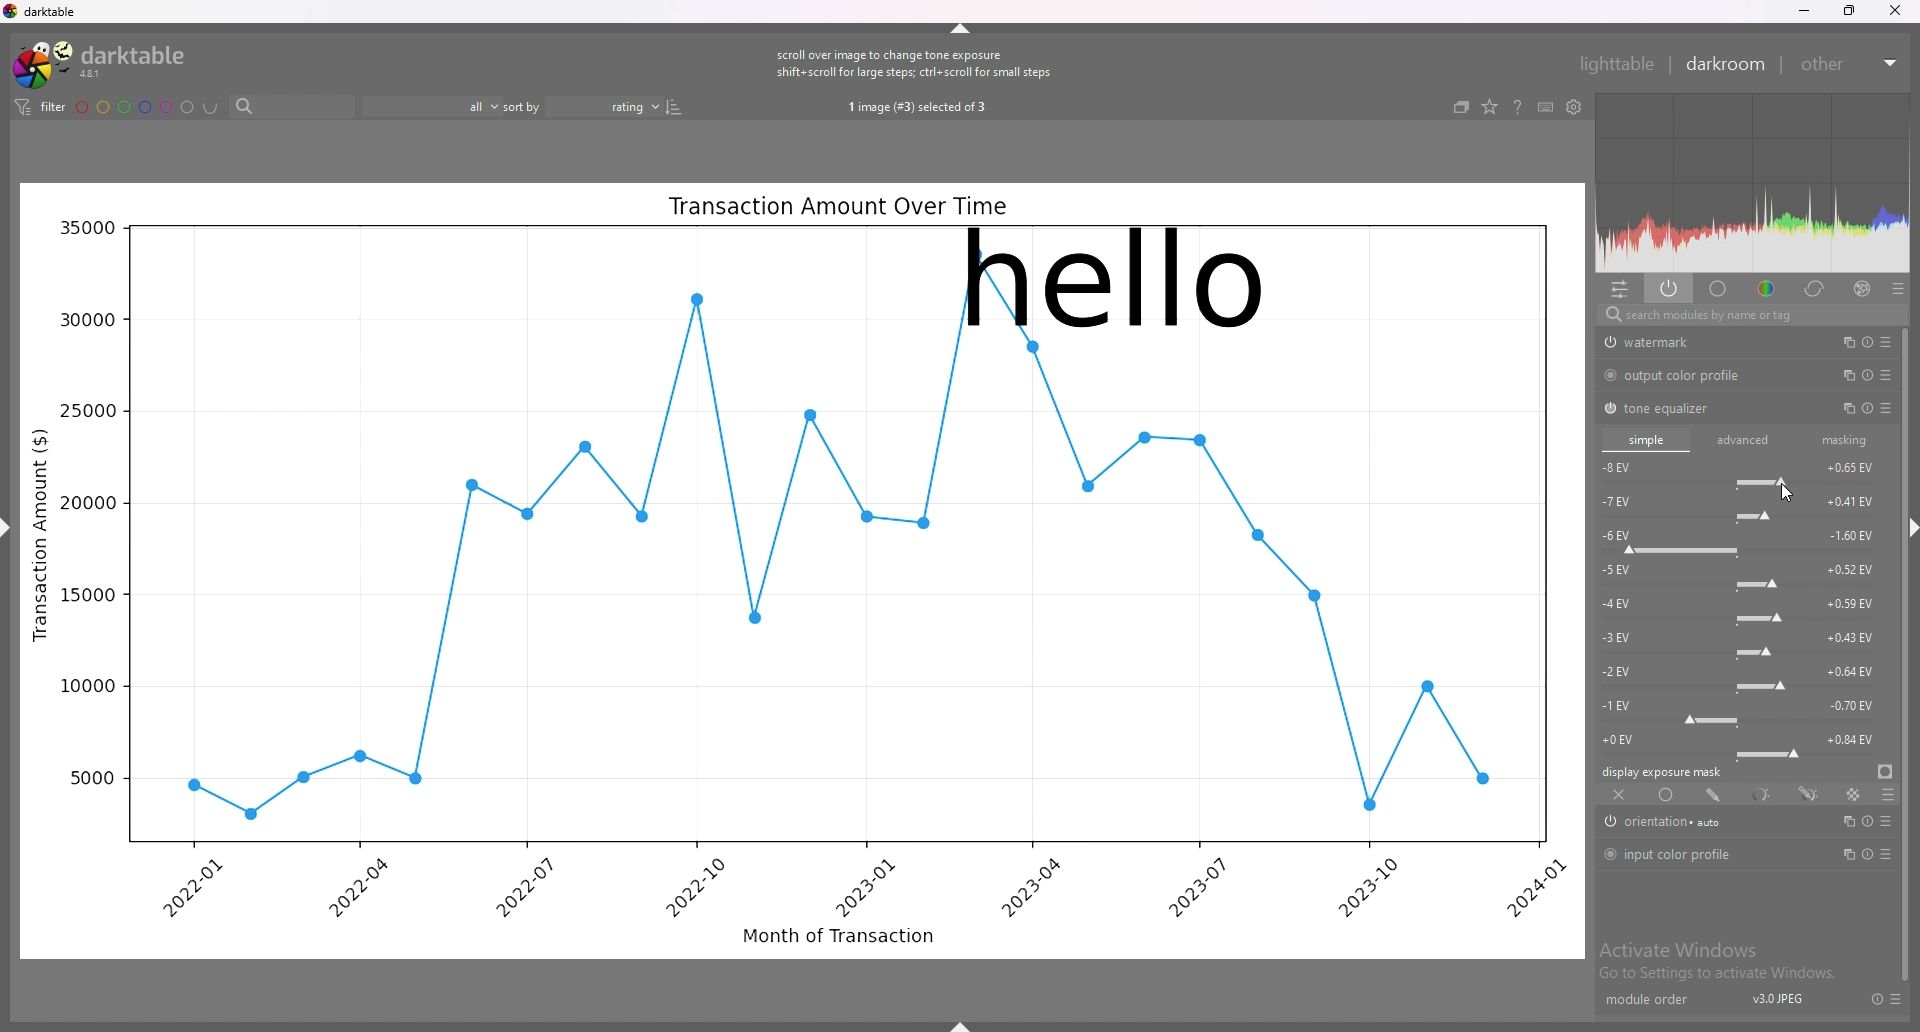  Describe the element at coordinates (918, 108) in the screenshot. I see `1 image (#3) selected of 3` at that location.